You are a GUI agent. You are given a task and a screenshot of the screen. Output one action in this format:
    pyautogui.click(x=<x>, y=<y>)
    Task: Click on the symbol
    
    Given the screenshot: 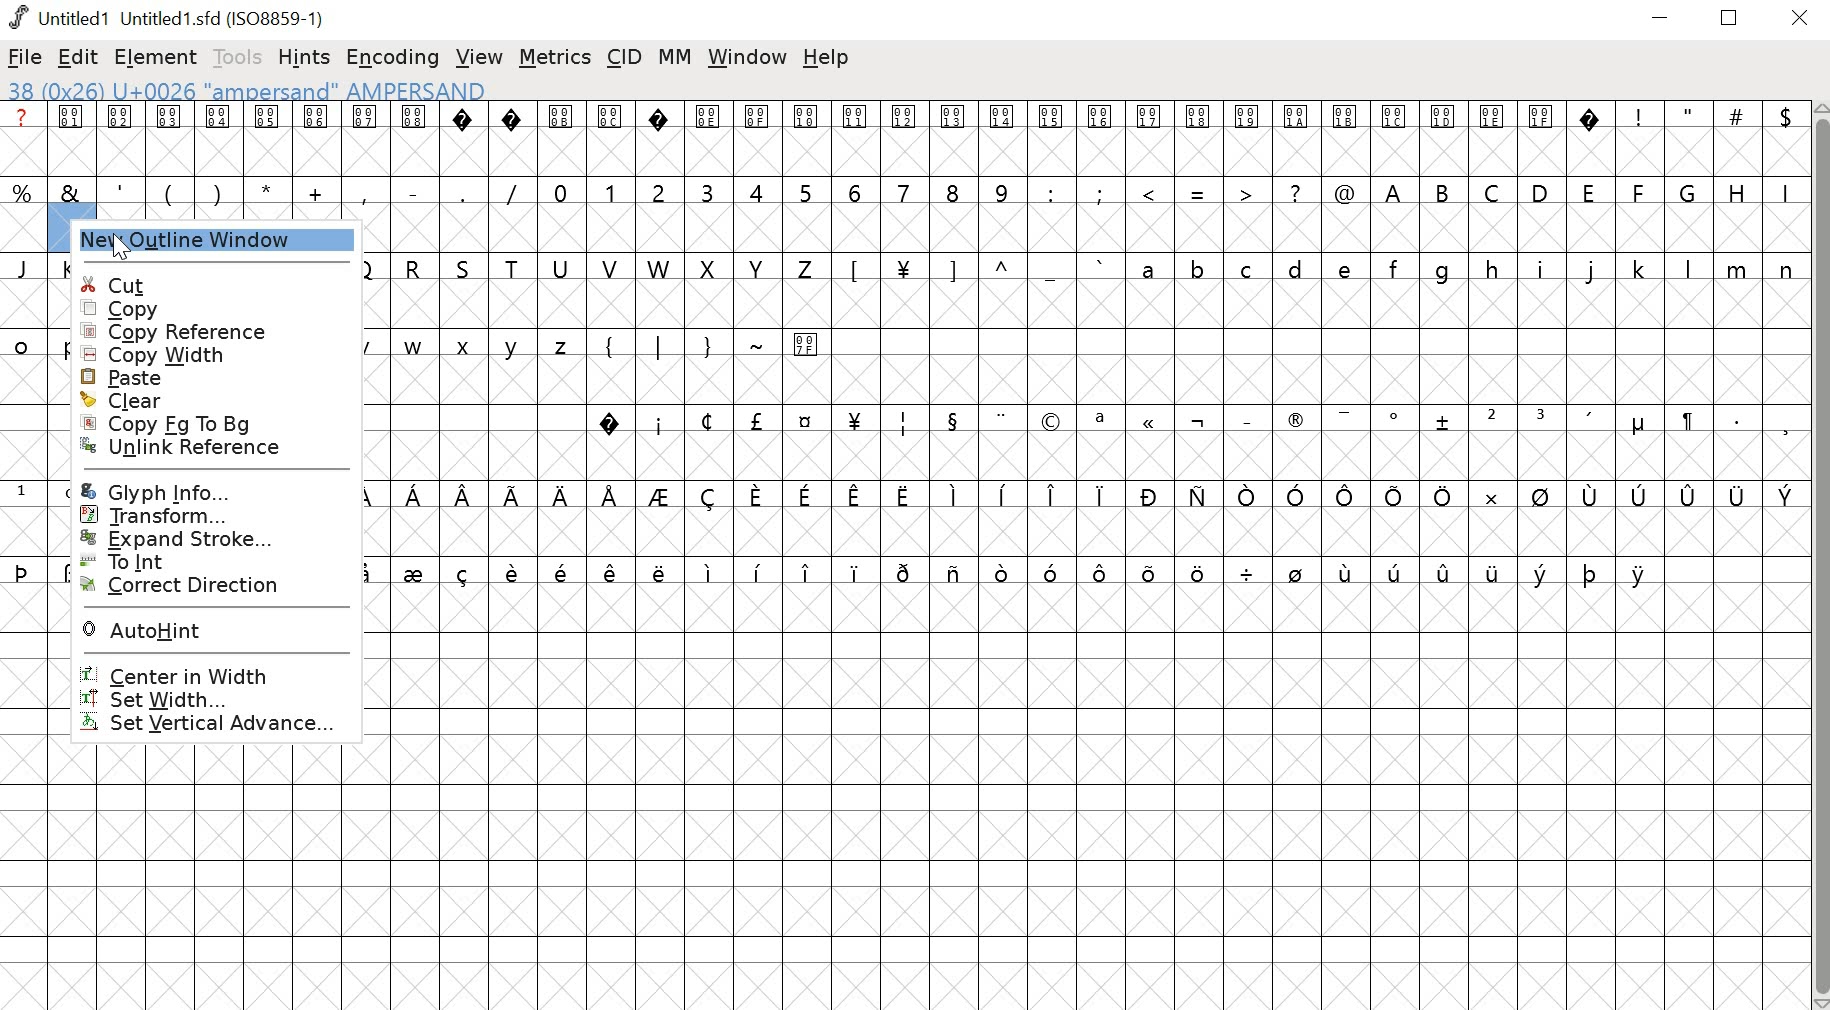 What is the action you would take?
    pyautogui.click(x=368, y=571)
    